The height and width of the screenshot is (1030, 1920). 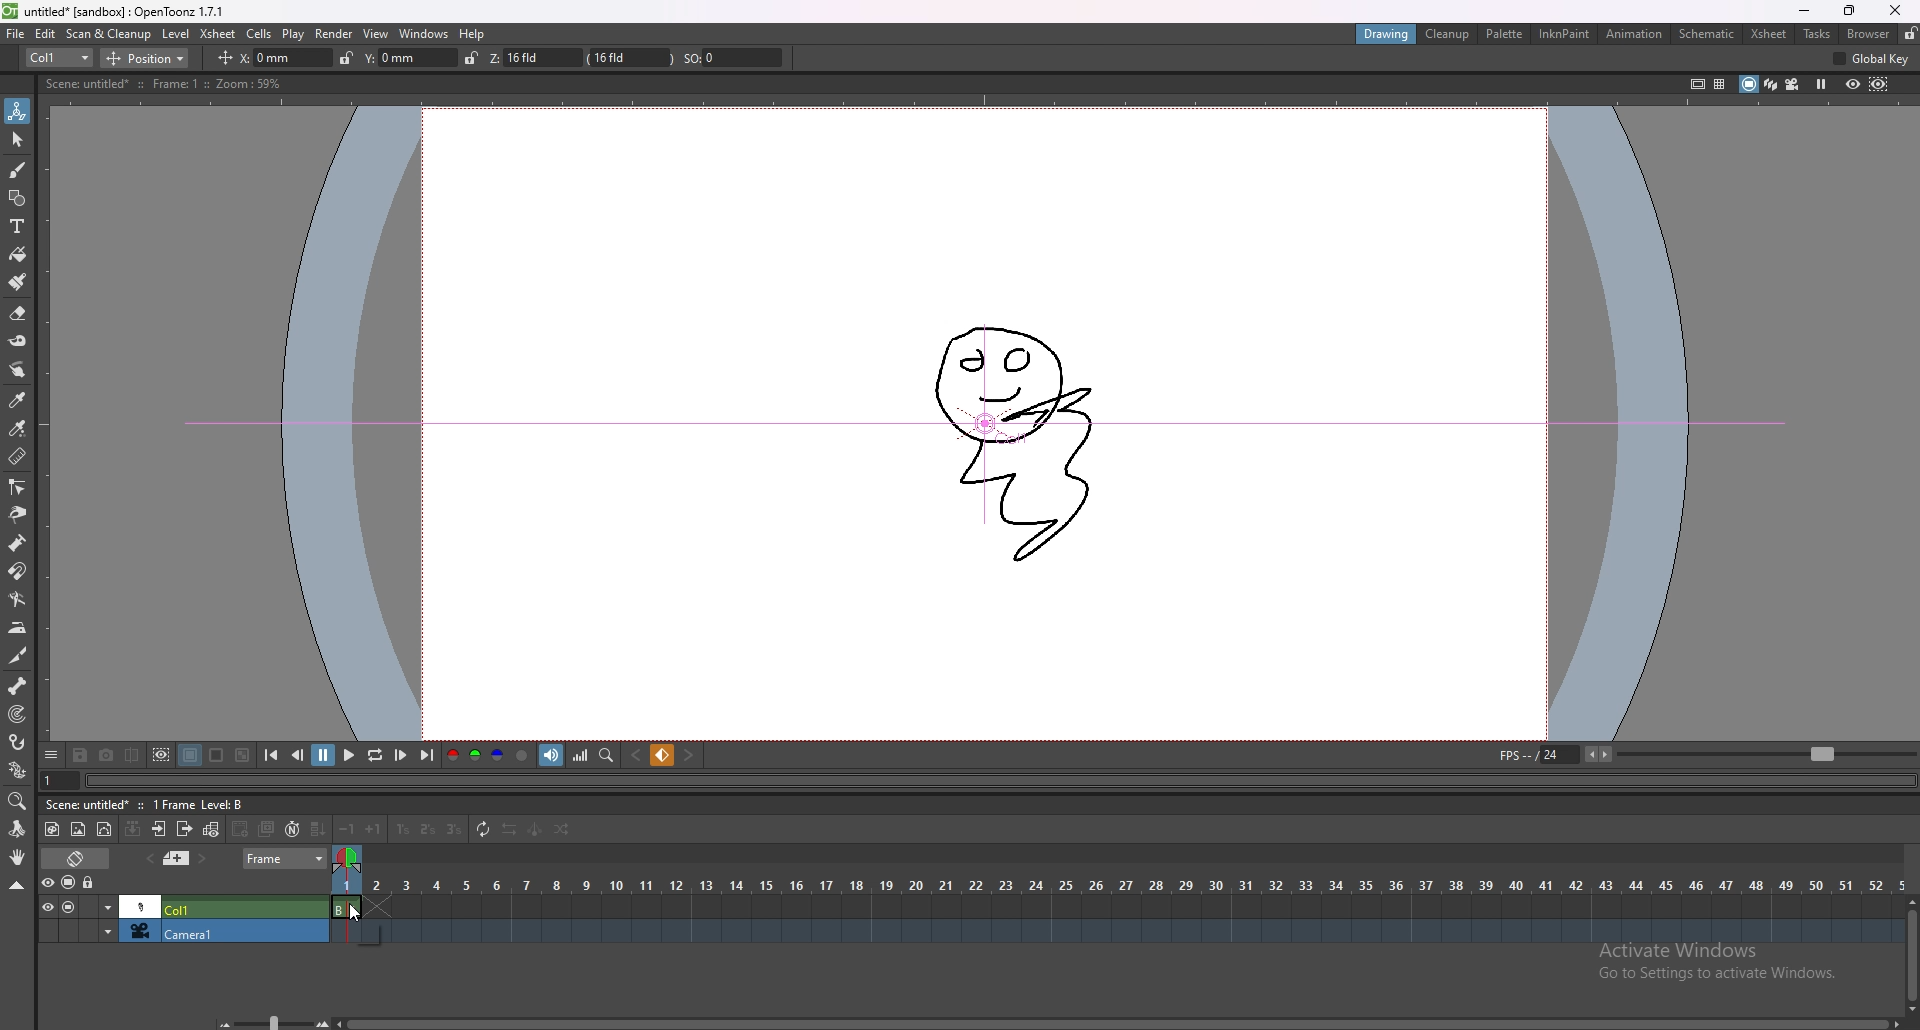 What do you see at coordinates (1806, 11) in the screenshot?
I see `minimize` at bounding box center [1806, 11].